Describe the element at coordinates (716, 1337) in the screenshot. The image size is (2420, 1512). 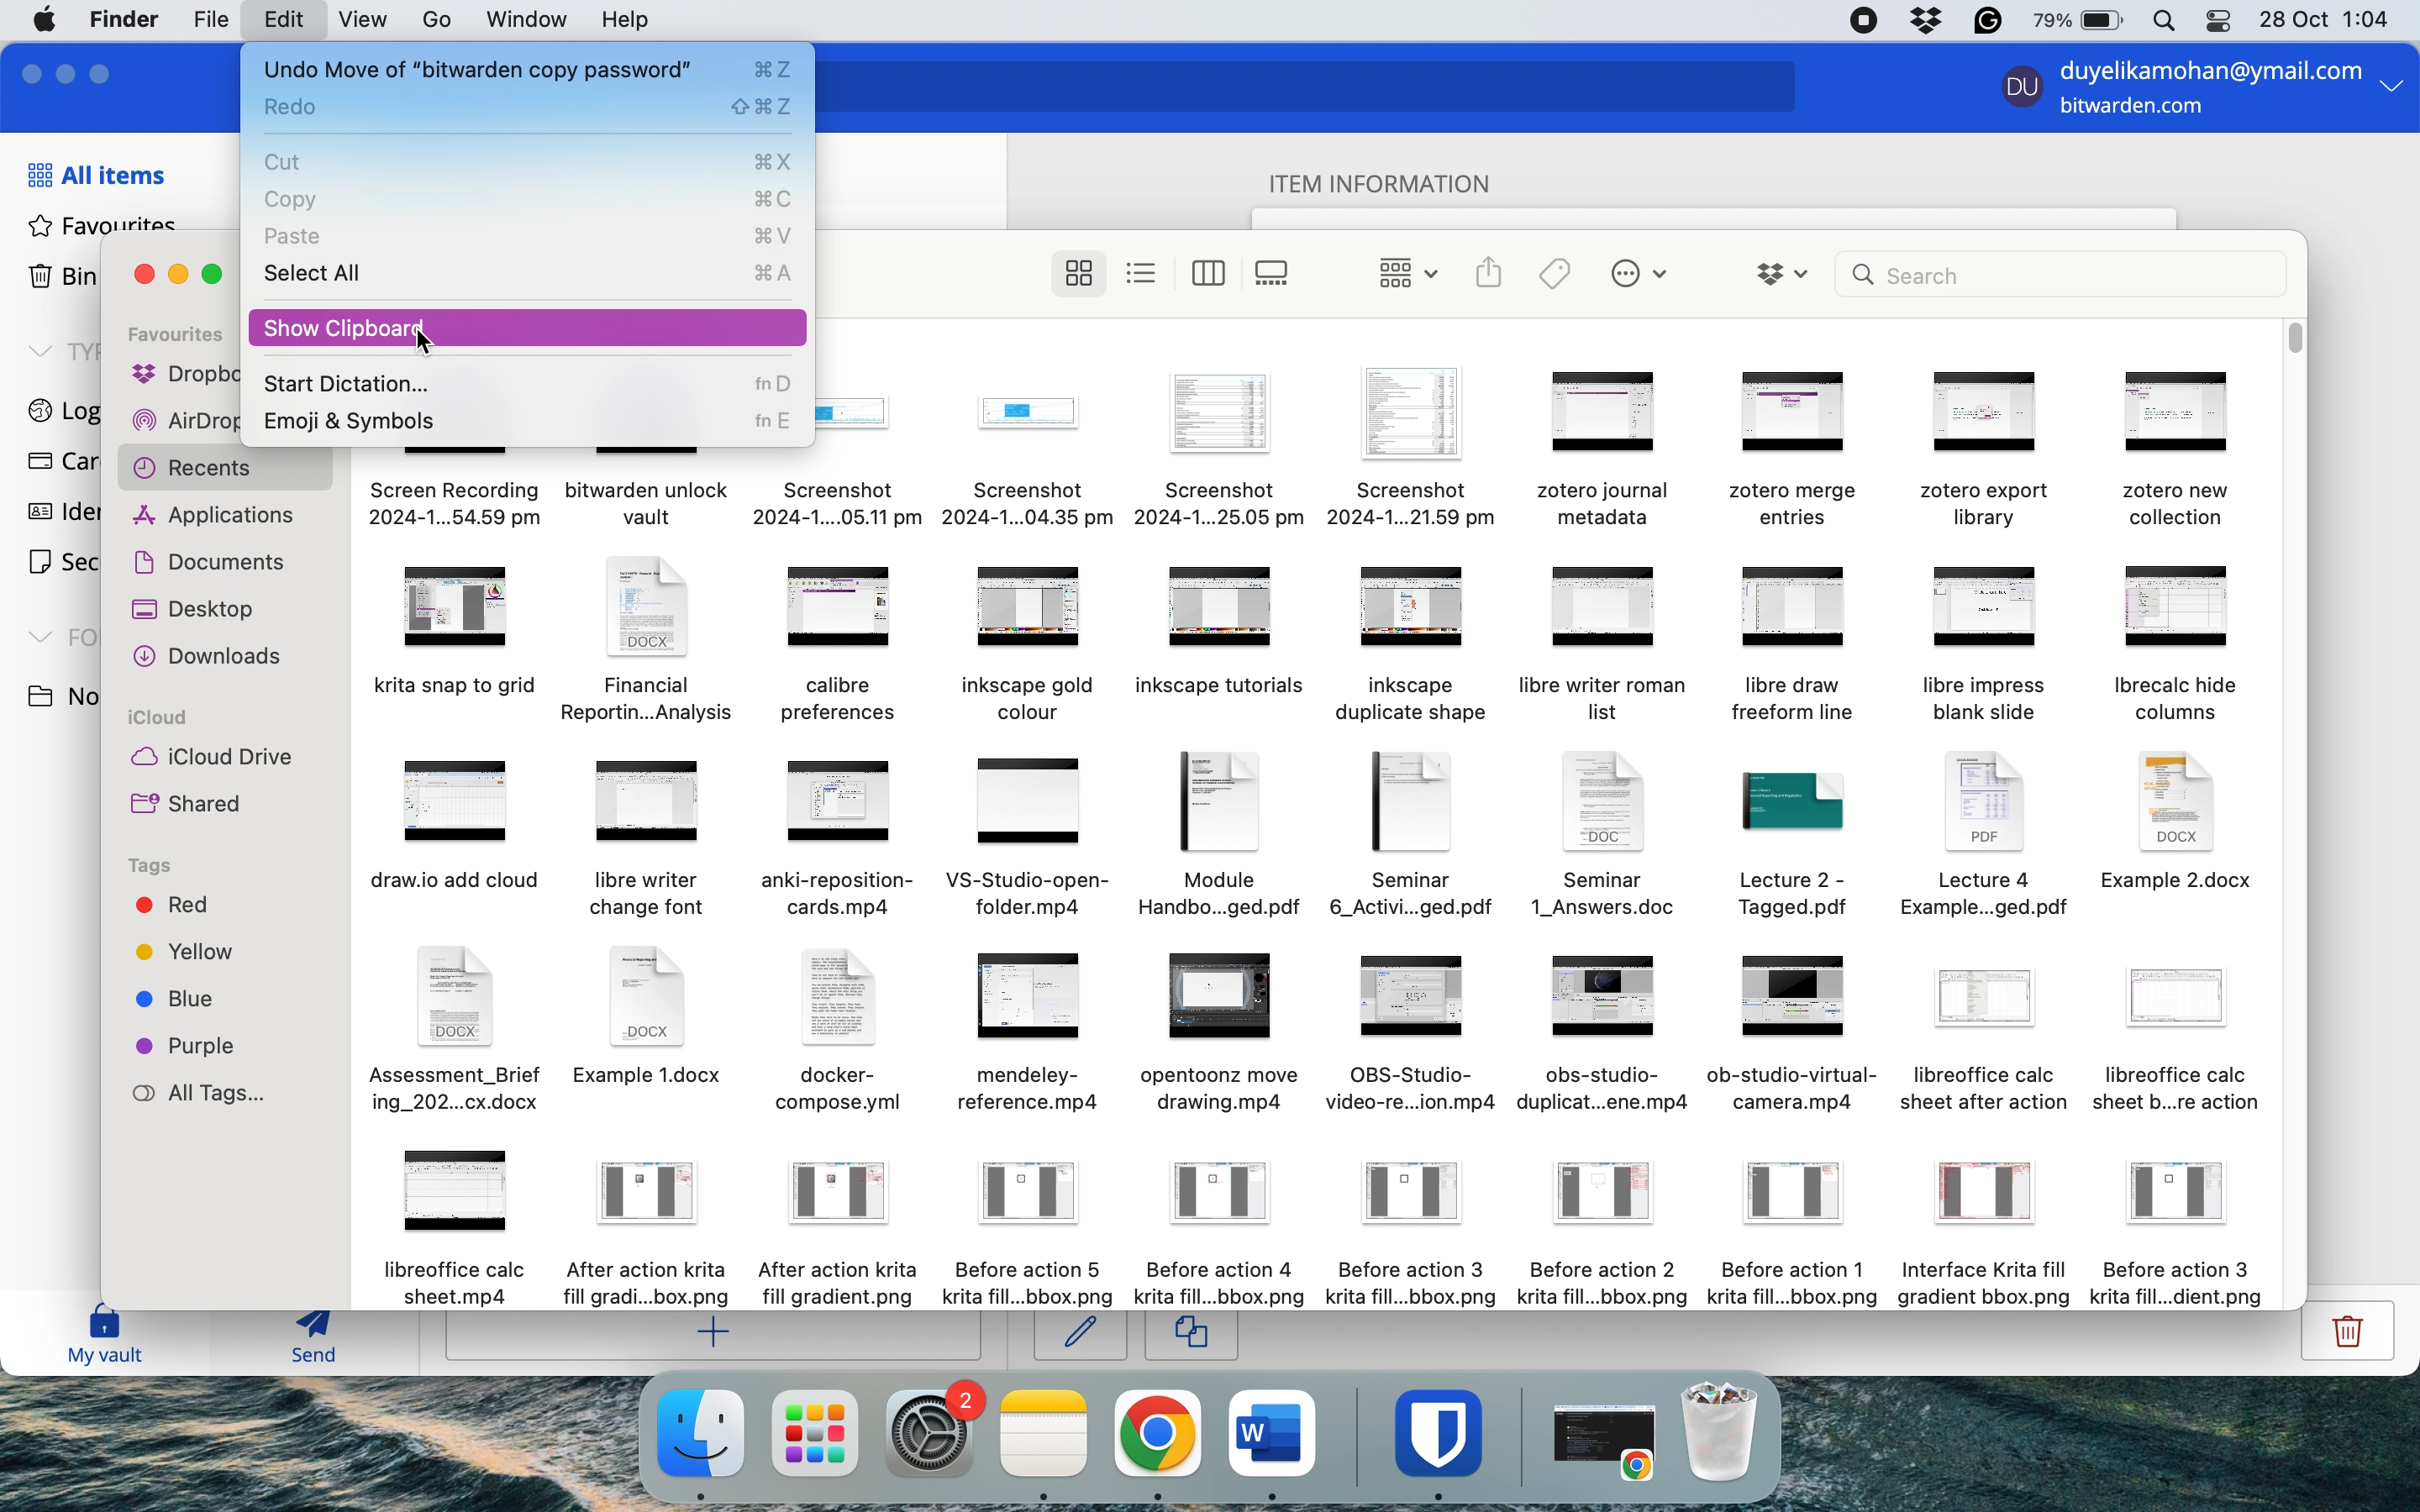
I see `add item` at that location.